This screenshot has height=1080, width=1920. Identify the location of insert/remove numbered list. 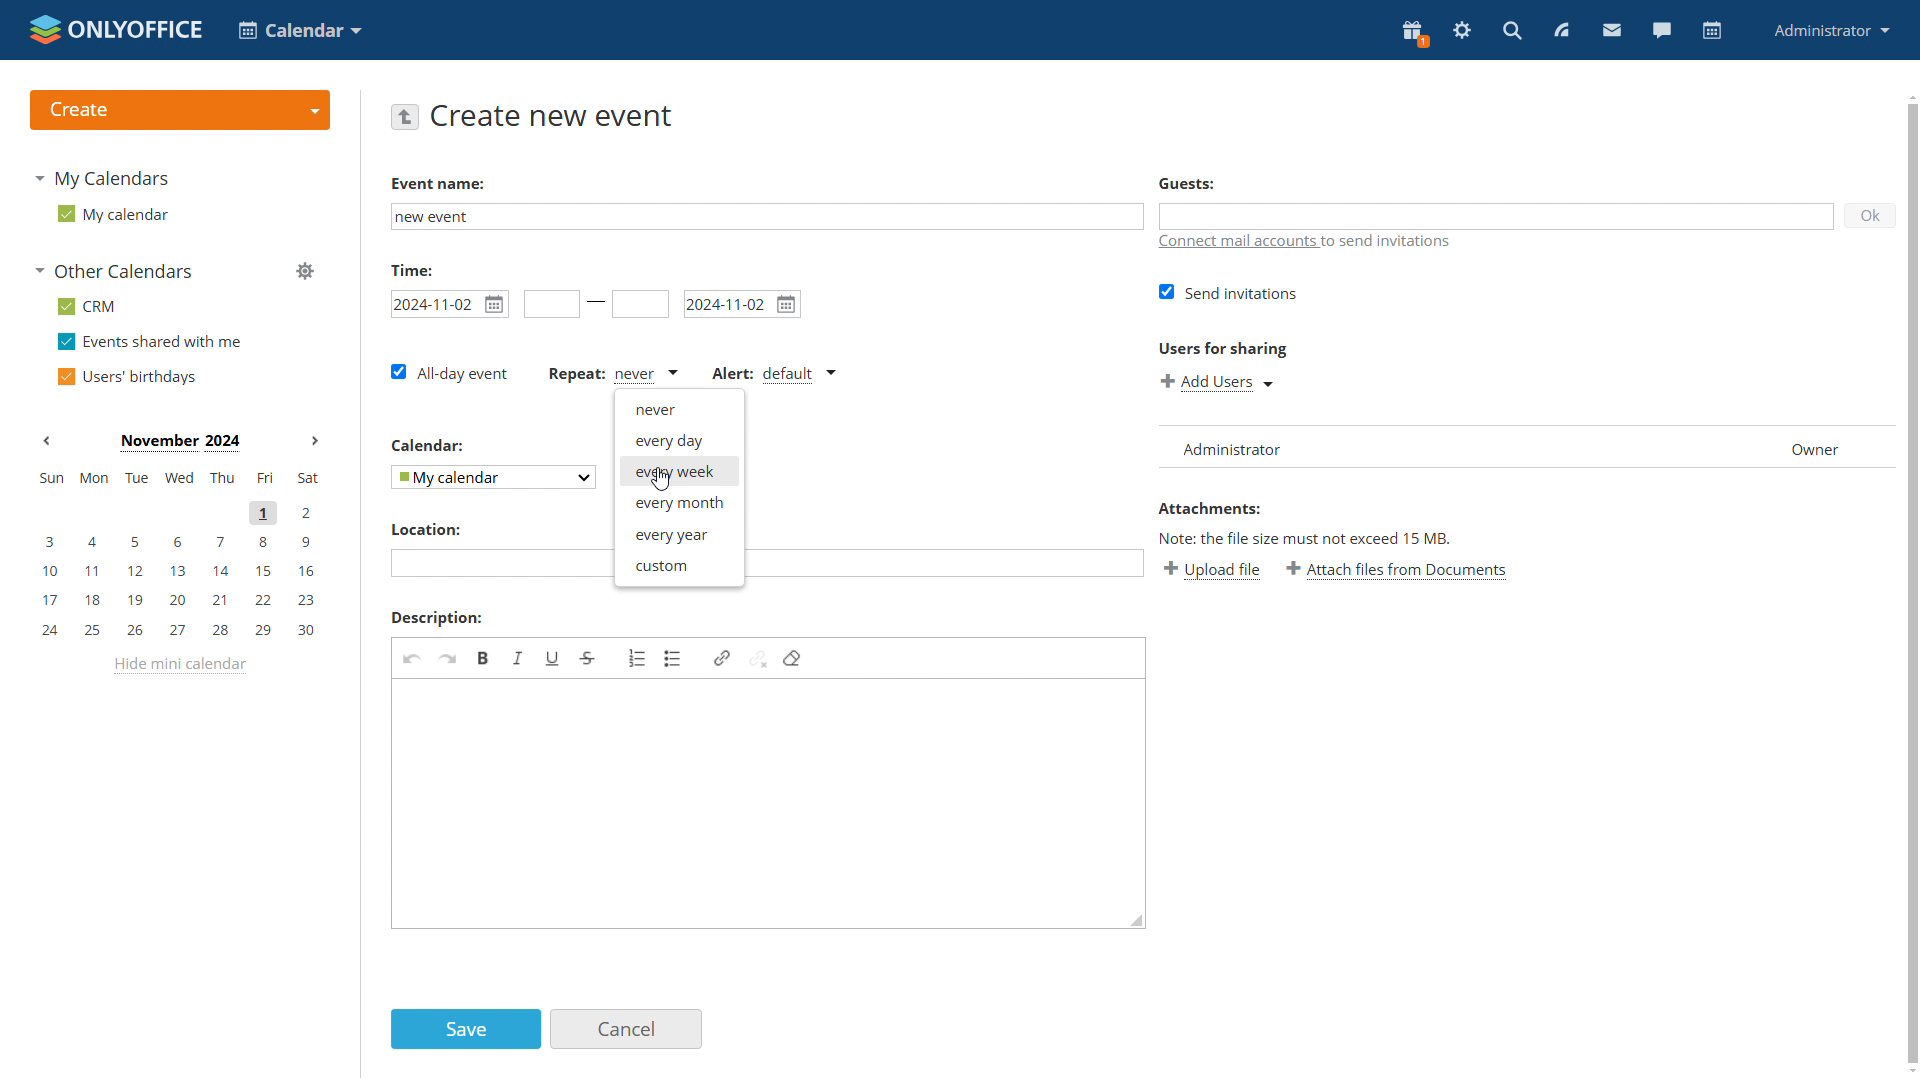
(637, 656).